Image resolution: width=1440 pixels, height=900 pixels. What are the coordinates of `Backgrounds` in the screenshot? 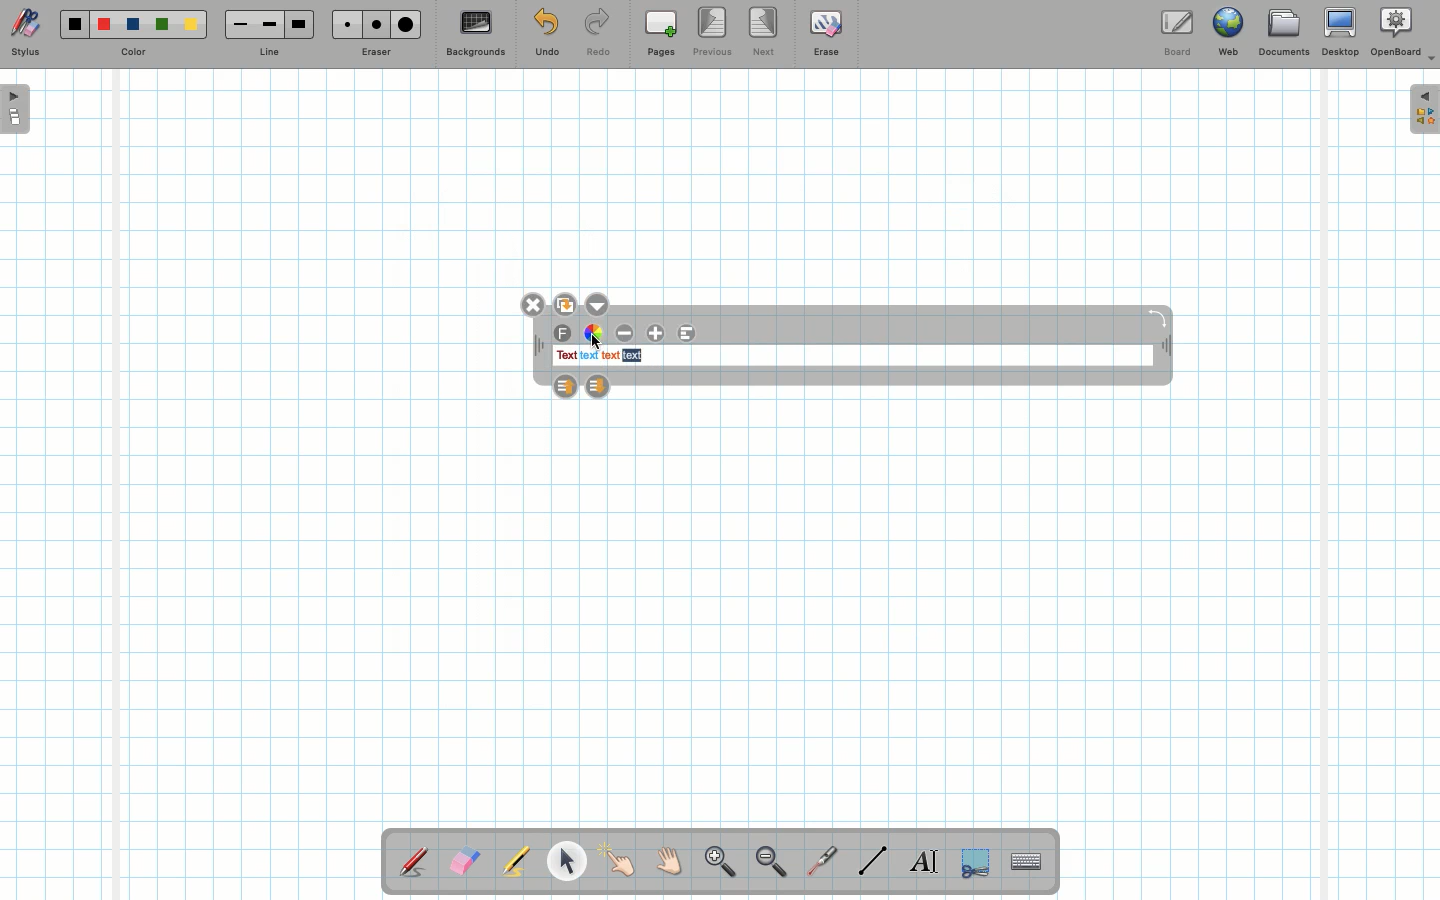 It's located at (475, 34).